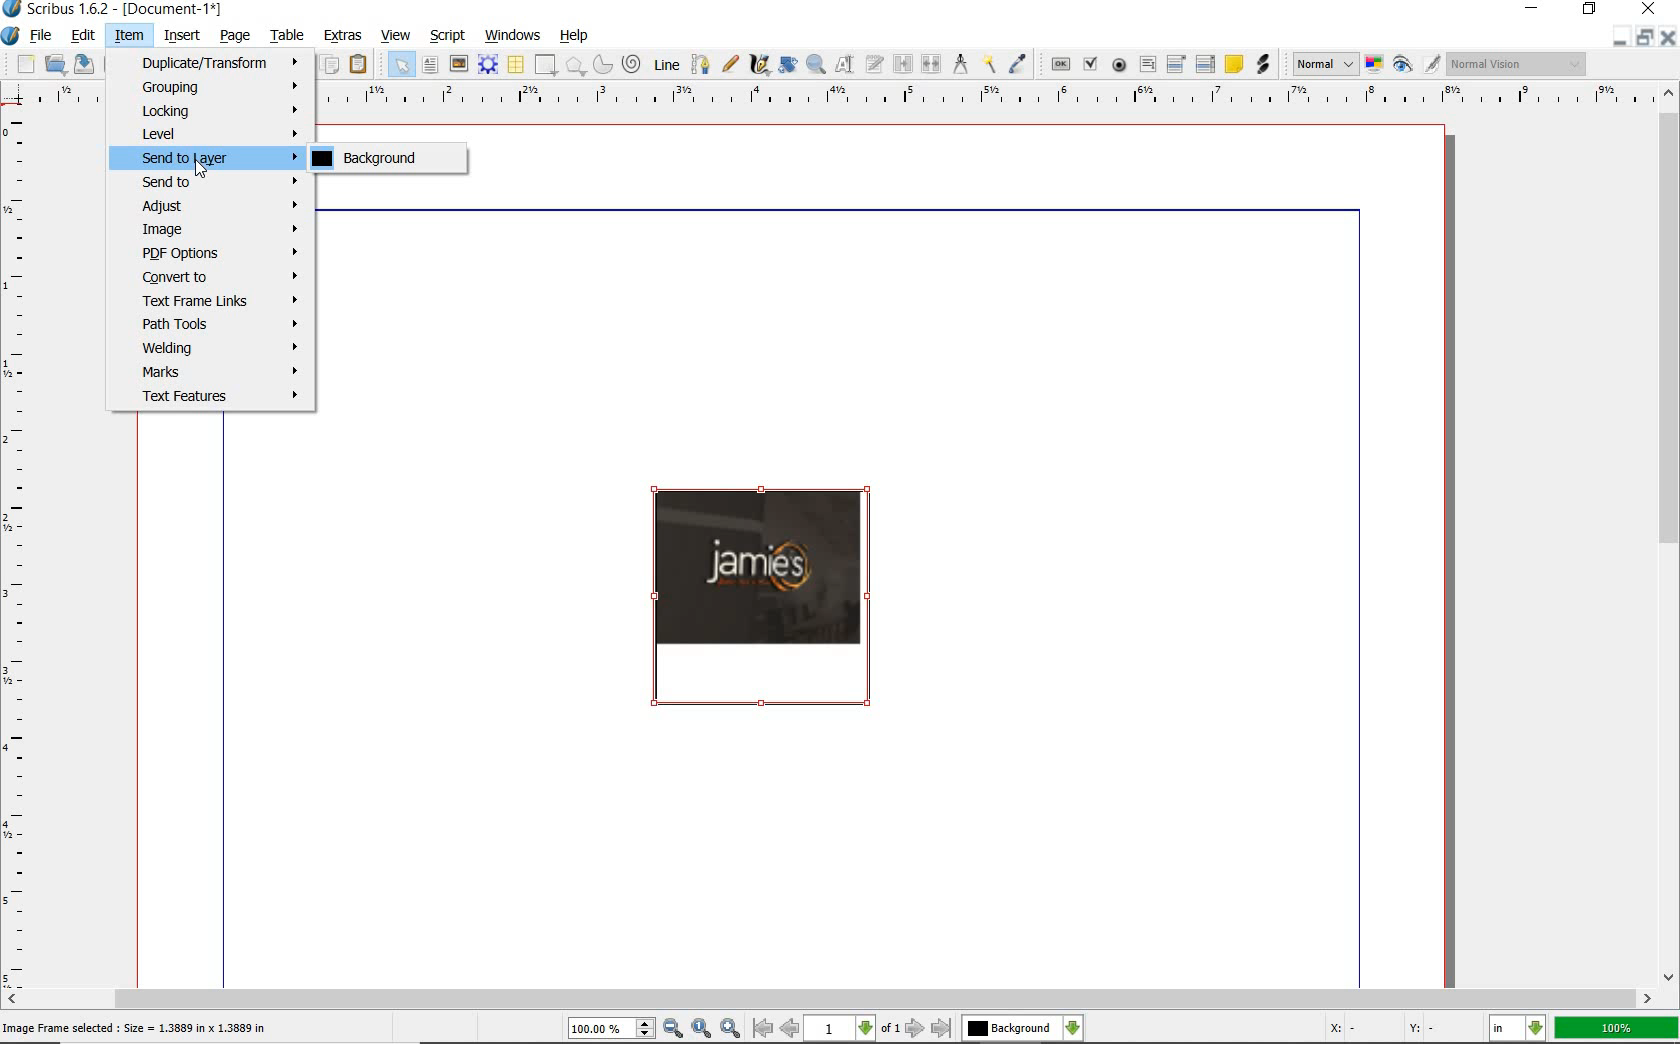 Image resolution: width=1680 pixels, height=1044 pixels. Describe the element at coordinates (428, 66) in the screenshot. I see `text frame` at that location.